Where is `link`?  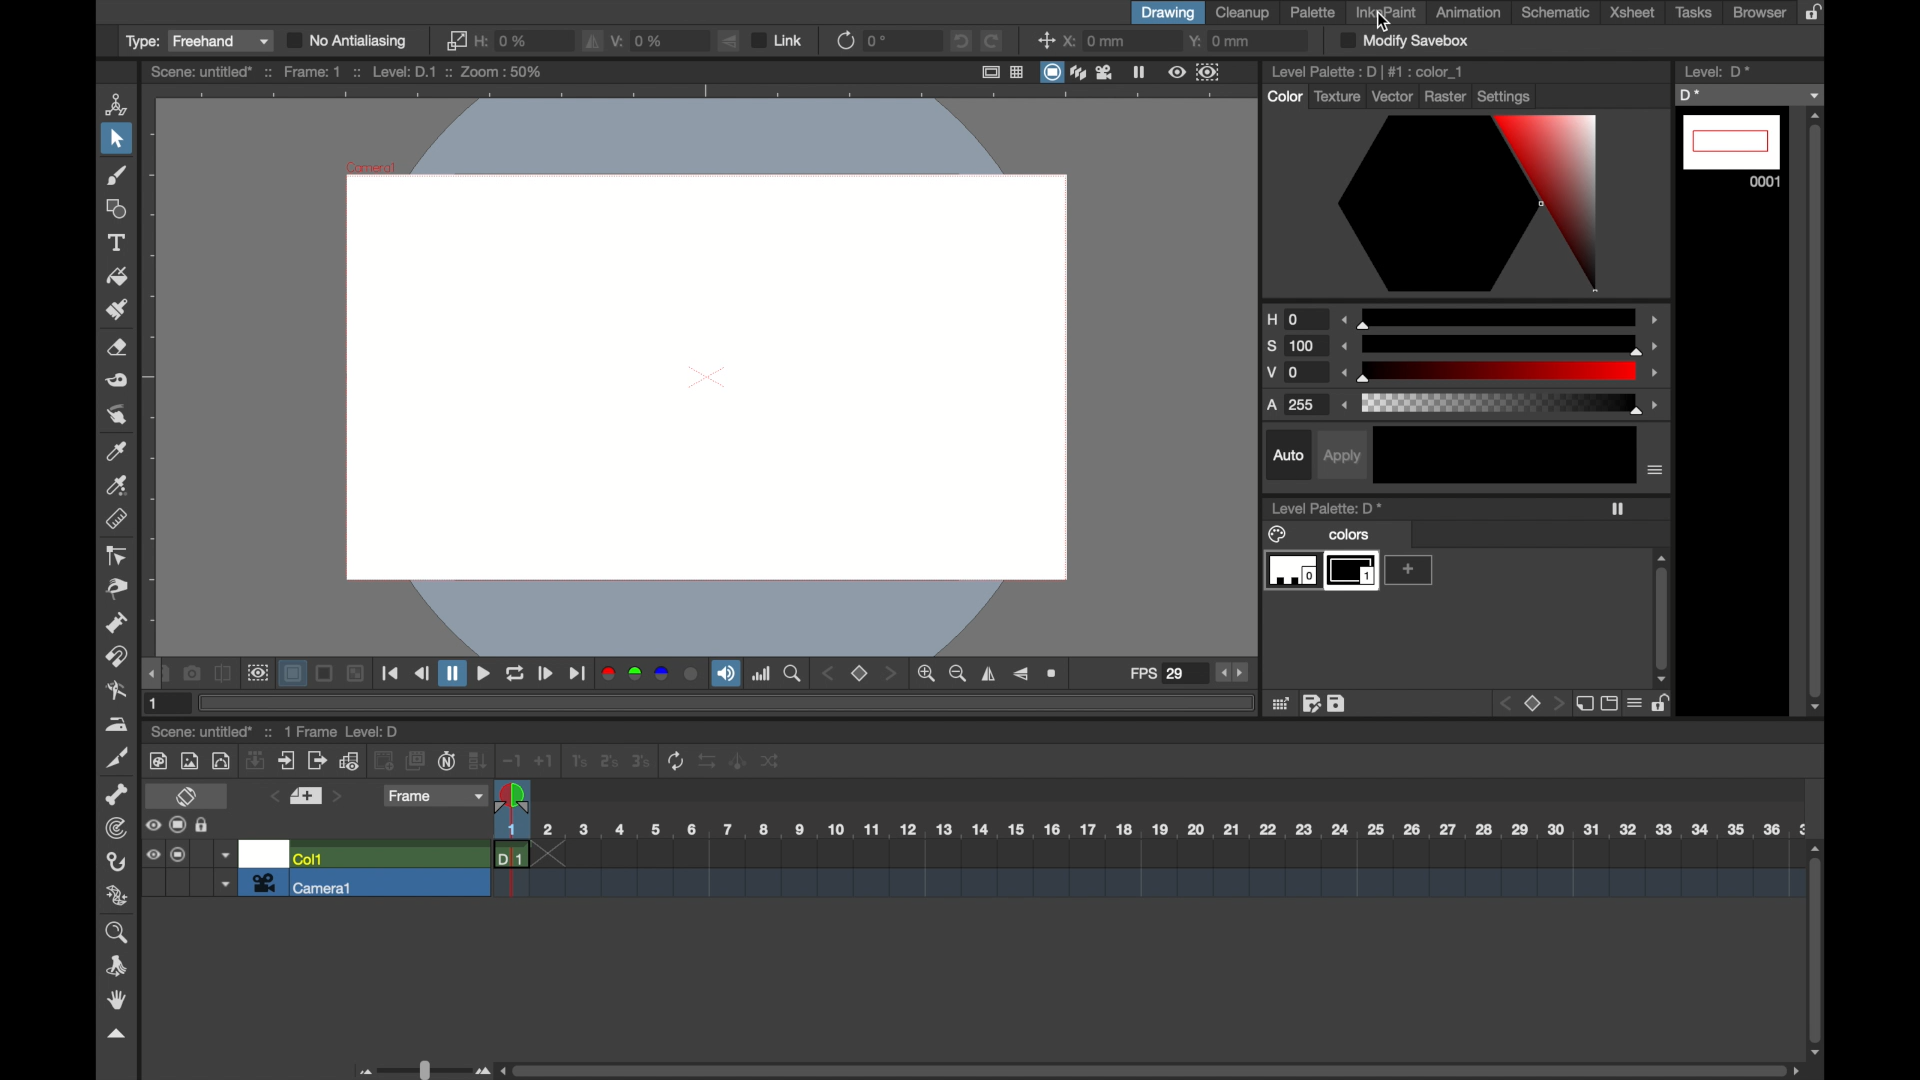 link is located at coordinates (457, 40).